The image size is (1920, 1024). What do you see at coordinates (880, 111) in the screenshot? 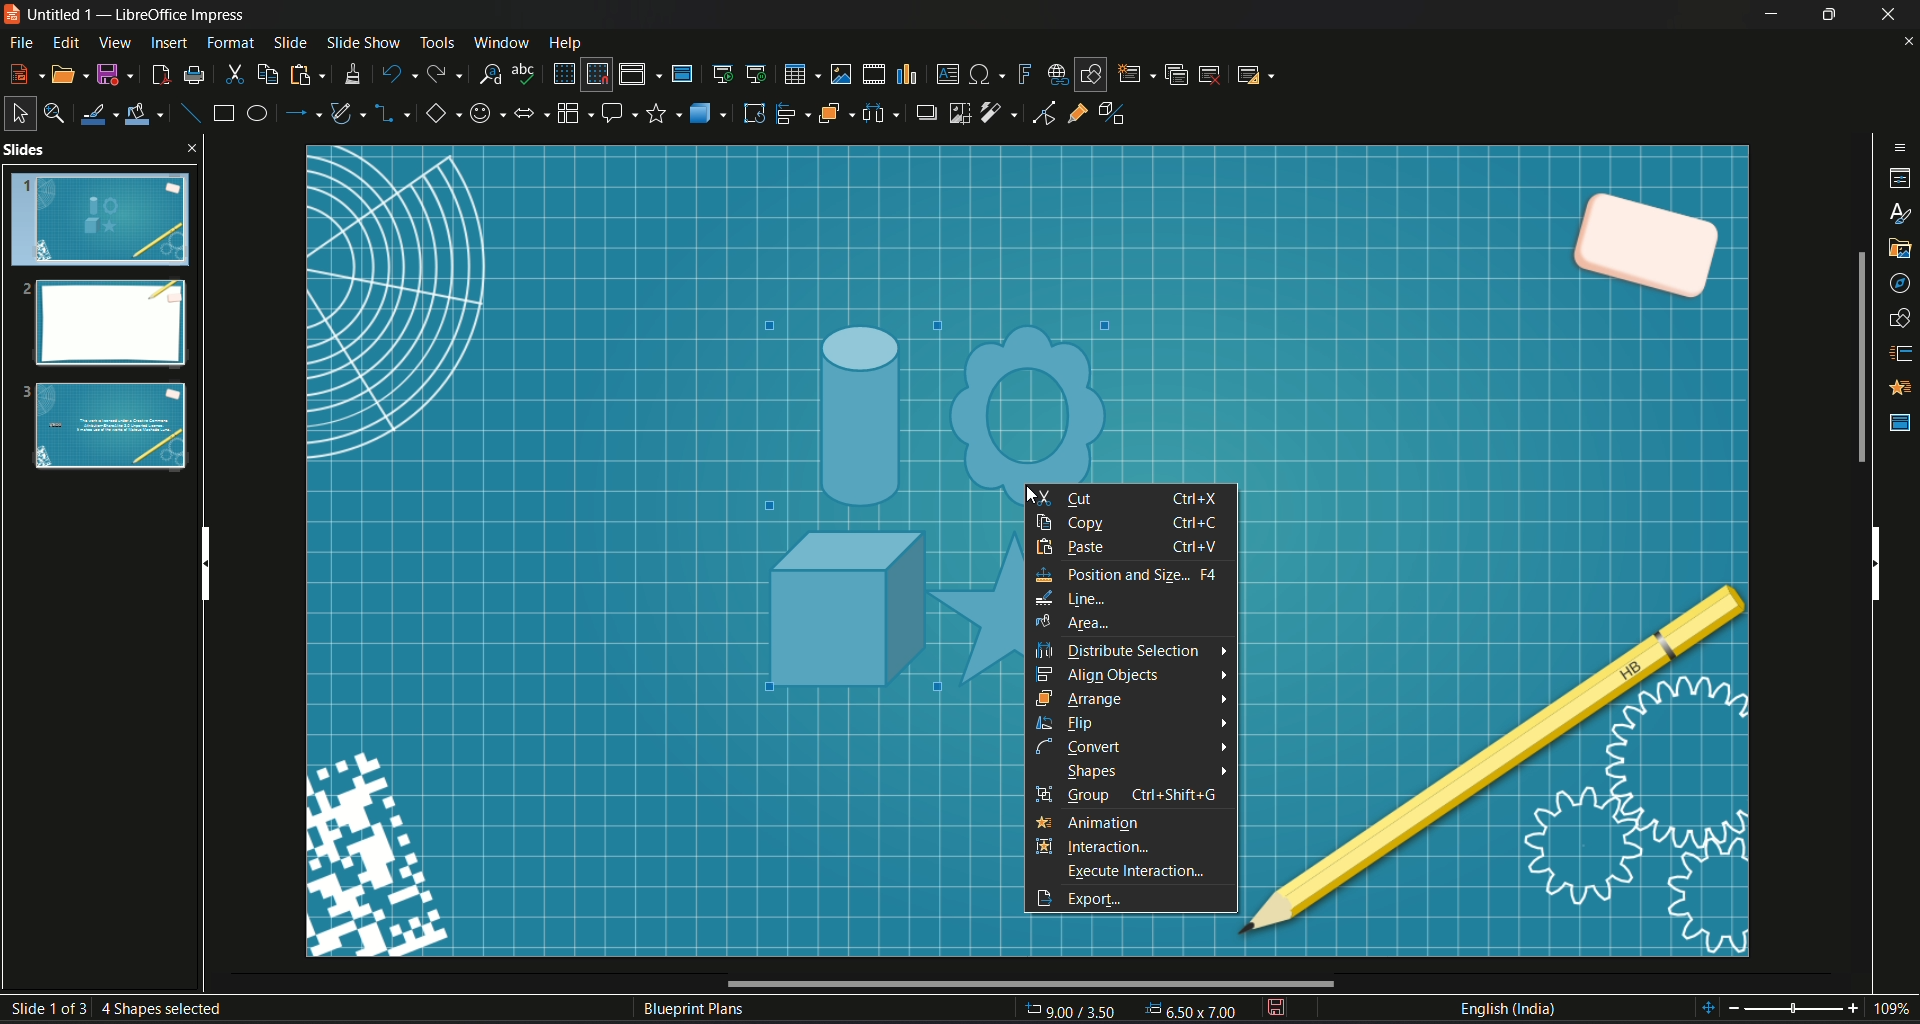
I see `select image` at bounding box center [880, 111].